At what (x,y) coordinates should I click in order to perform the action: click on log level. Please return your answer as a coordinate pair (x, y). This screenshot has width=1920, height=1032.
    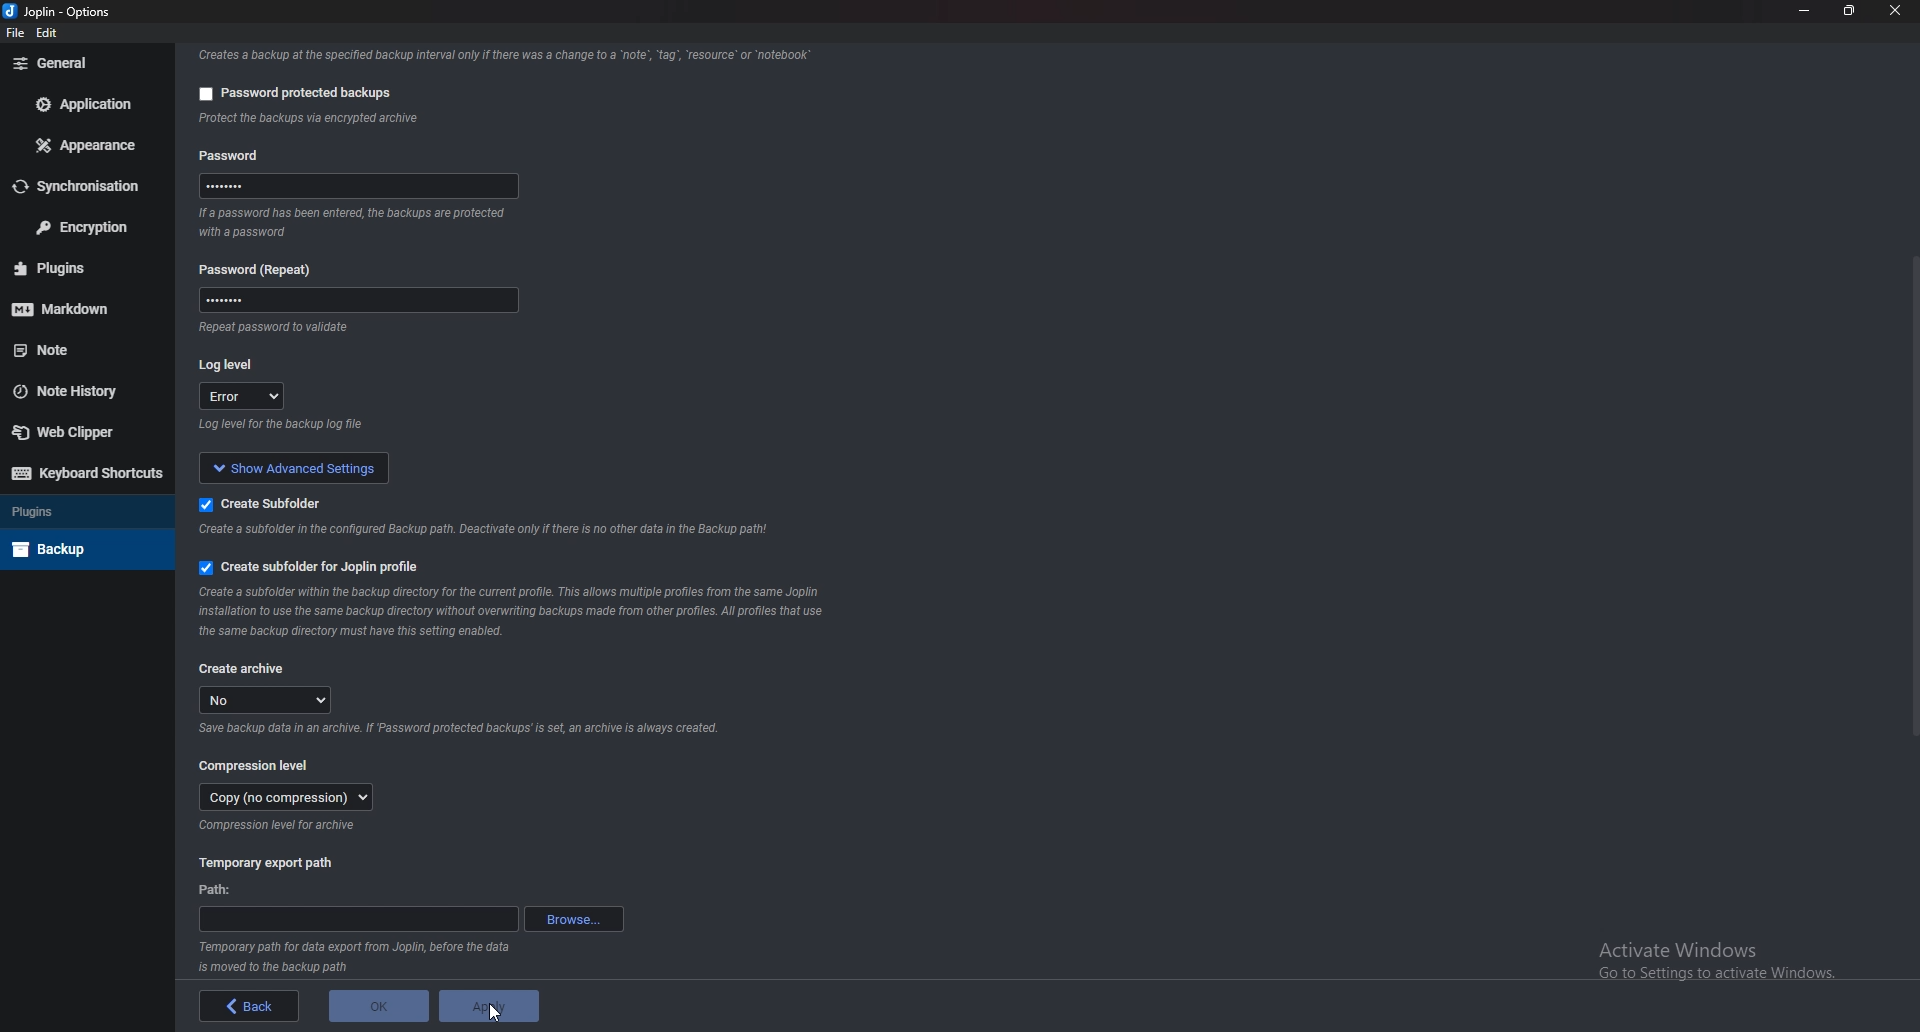
    Looking at the image, I should click on (234, 363).